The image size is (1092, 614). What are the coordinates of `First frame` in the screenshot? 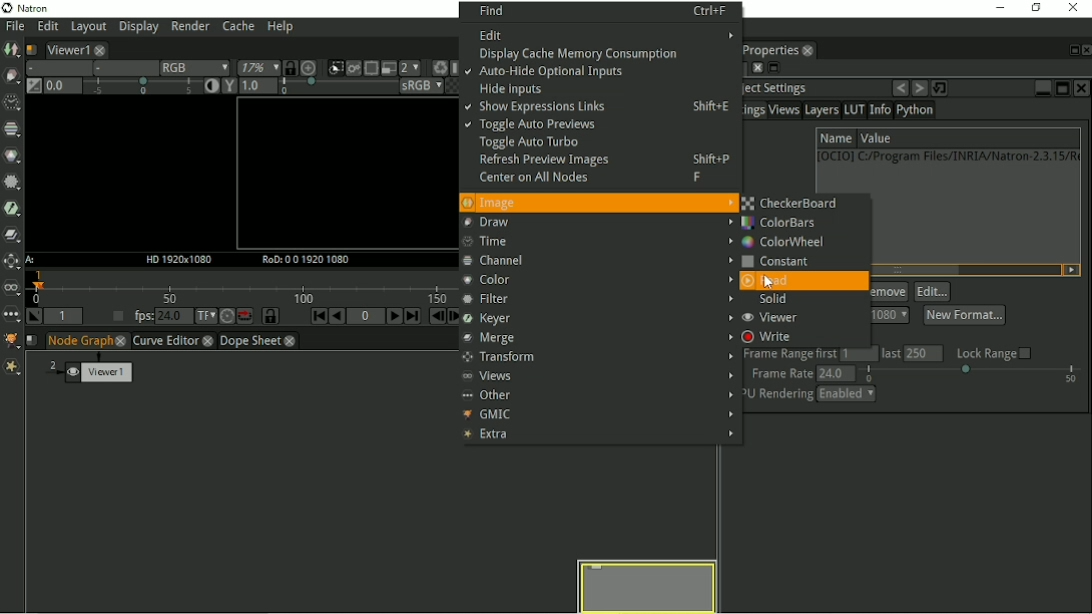 It's located at (311, 317).